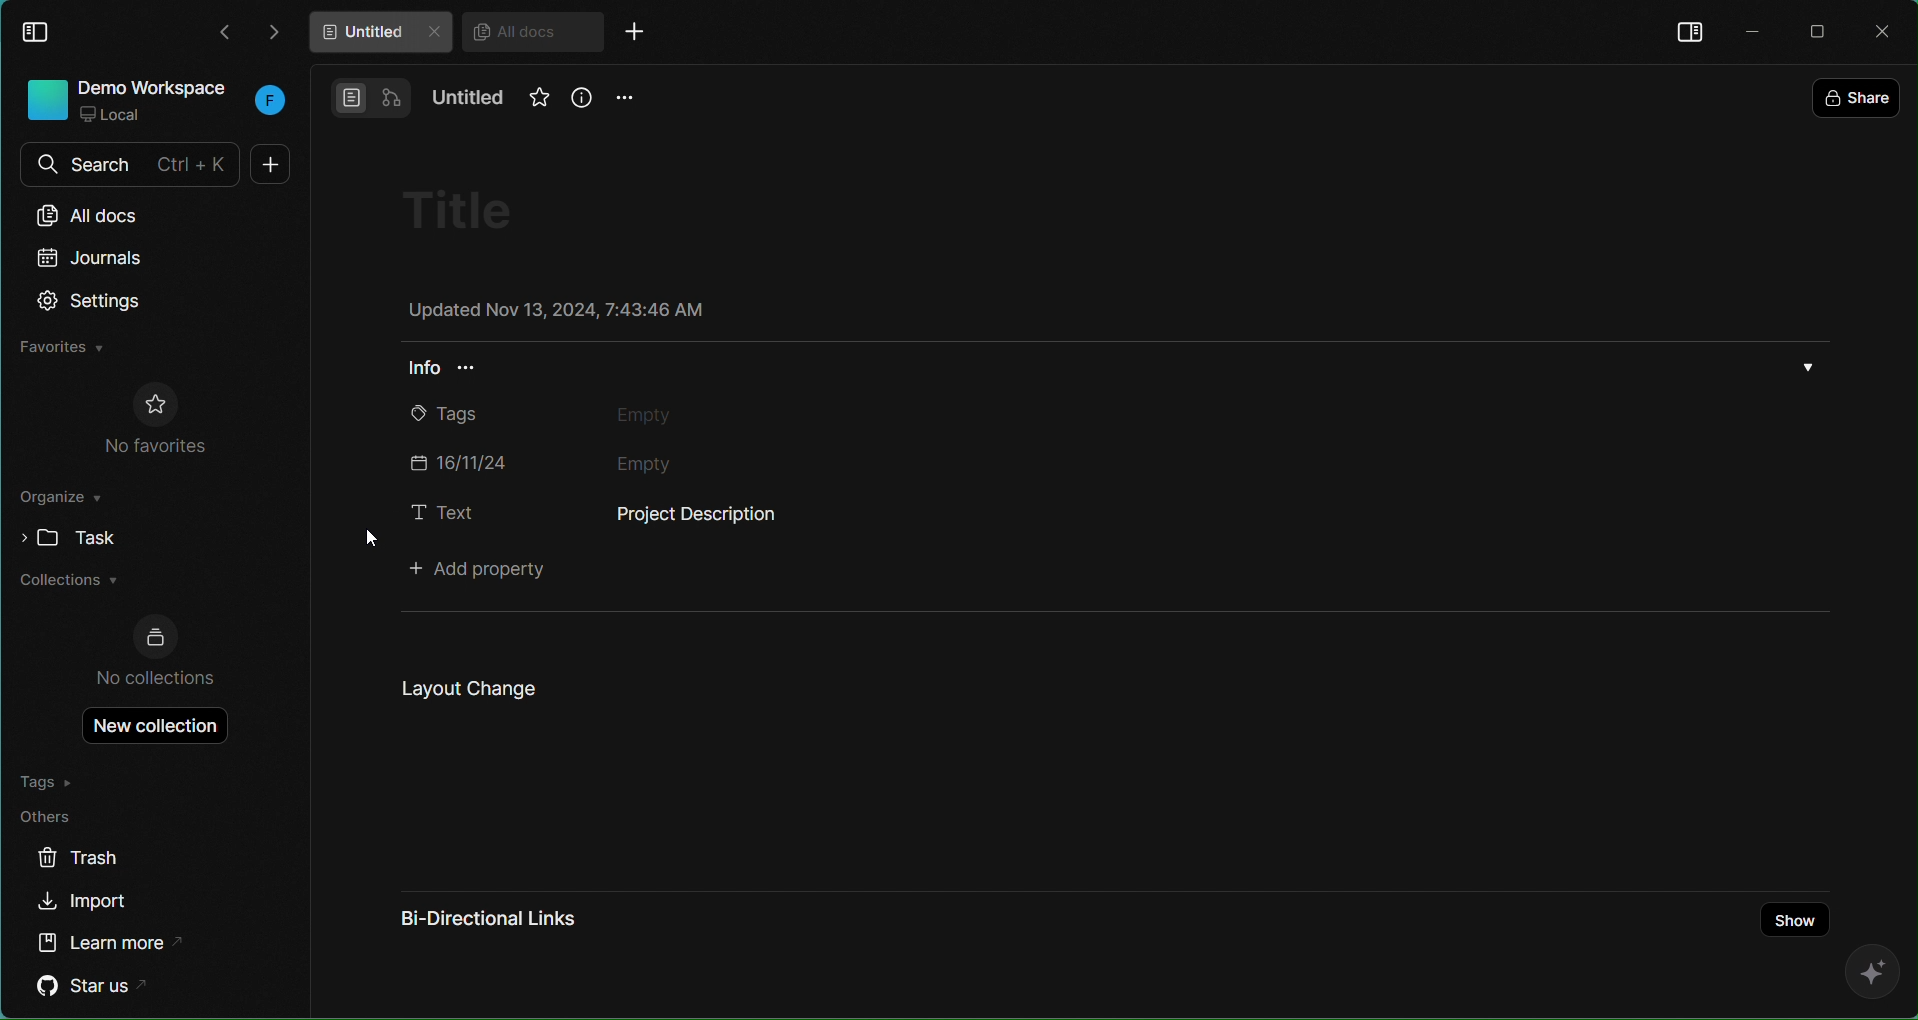  Describe the element at coordinates (54, 780) in the screenshot. I see `Tags »` at that location.